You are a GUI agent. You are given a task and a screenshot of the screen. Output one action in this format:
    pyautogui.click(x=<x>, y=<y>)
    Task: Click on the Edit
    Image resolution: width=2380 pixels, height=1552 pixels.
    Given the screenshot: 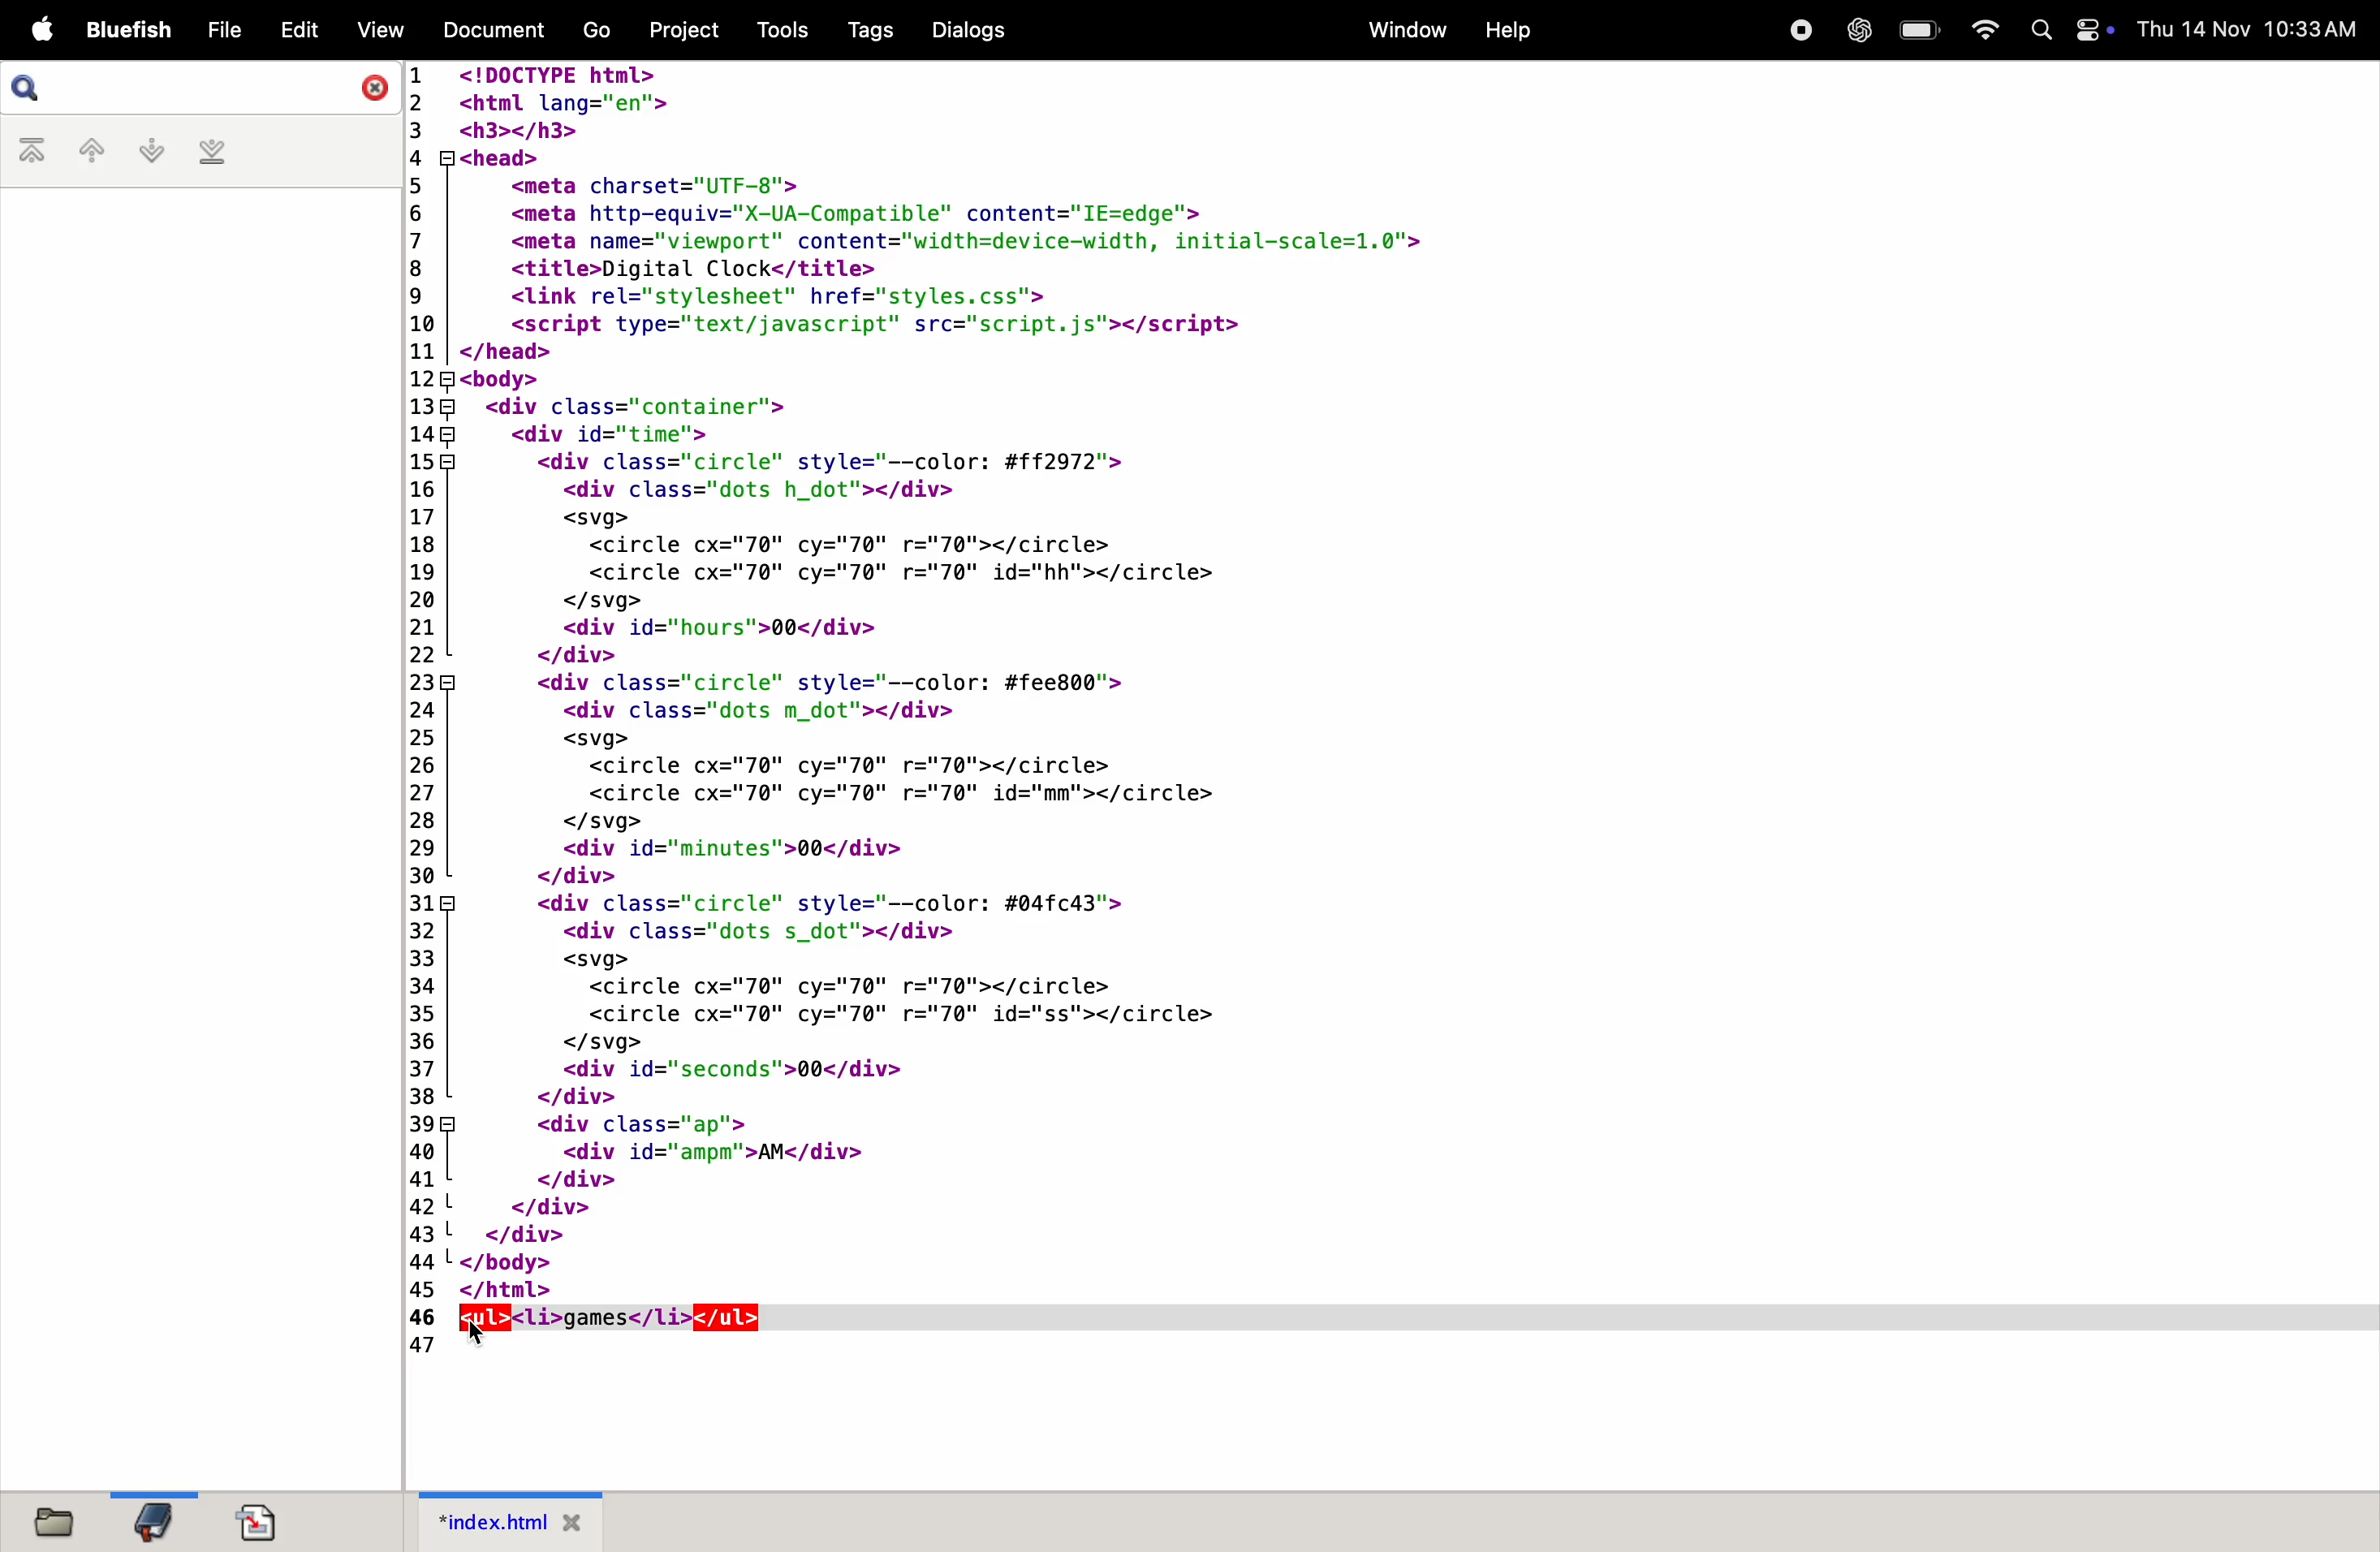 What is the action you would take?
    pyautogui.click(x=302, y=29)
    